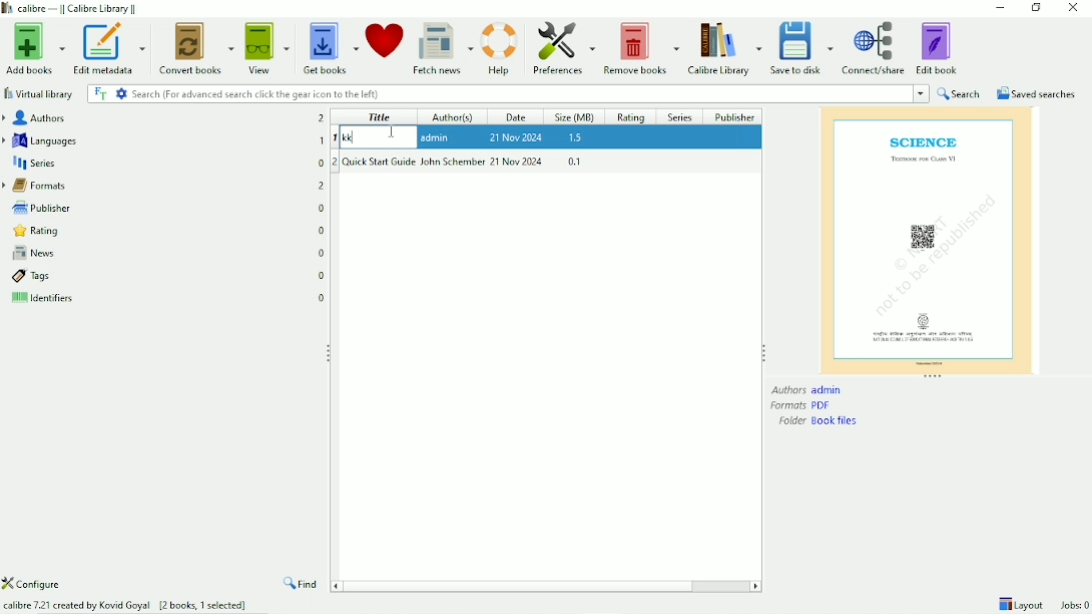 This screenshot has width=1092, height=614. I want to click on 0.1, so click(574, 161).